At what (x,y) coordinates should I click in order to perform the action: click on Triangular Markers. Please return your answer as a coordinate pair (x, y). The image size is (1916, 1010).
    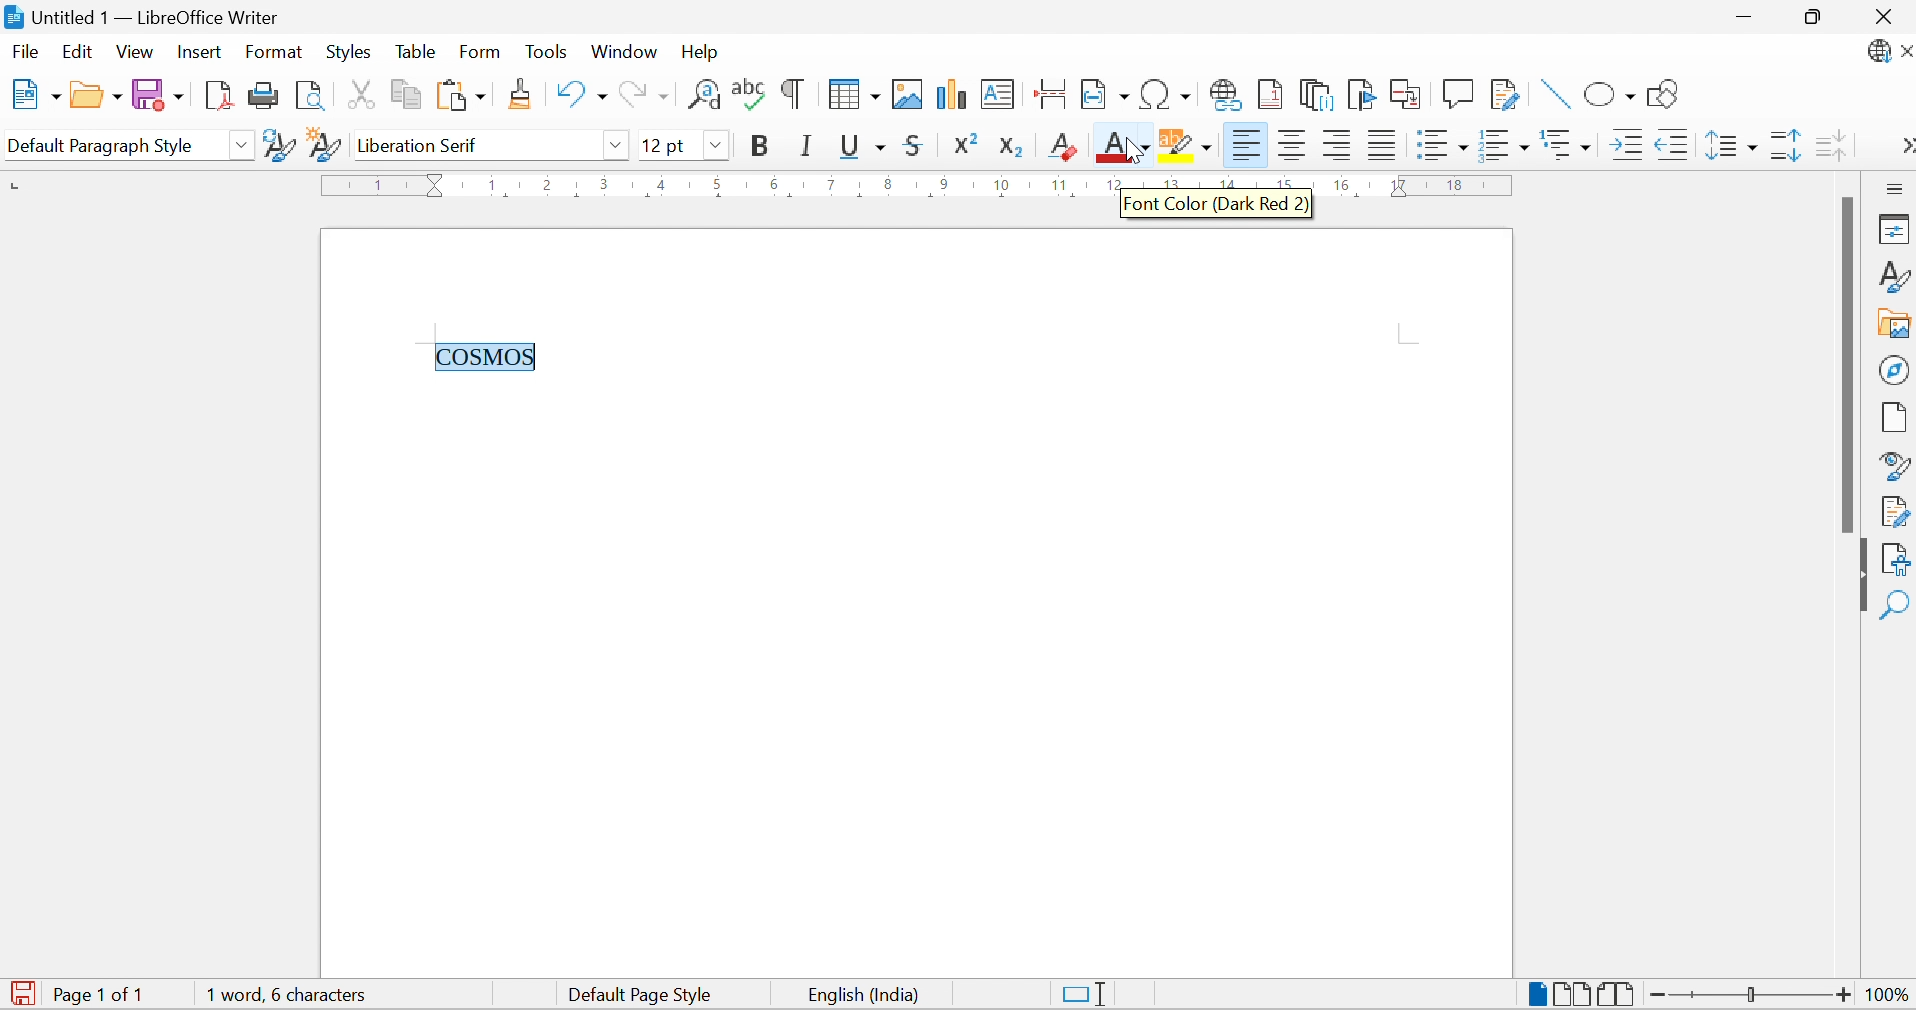
    Looking at the image, I should click on (437, 185).